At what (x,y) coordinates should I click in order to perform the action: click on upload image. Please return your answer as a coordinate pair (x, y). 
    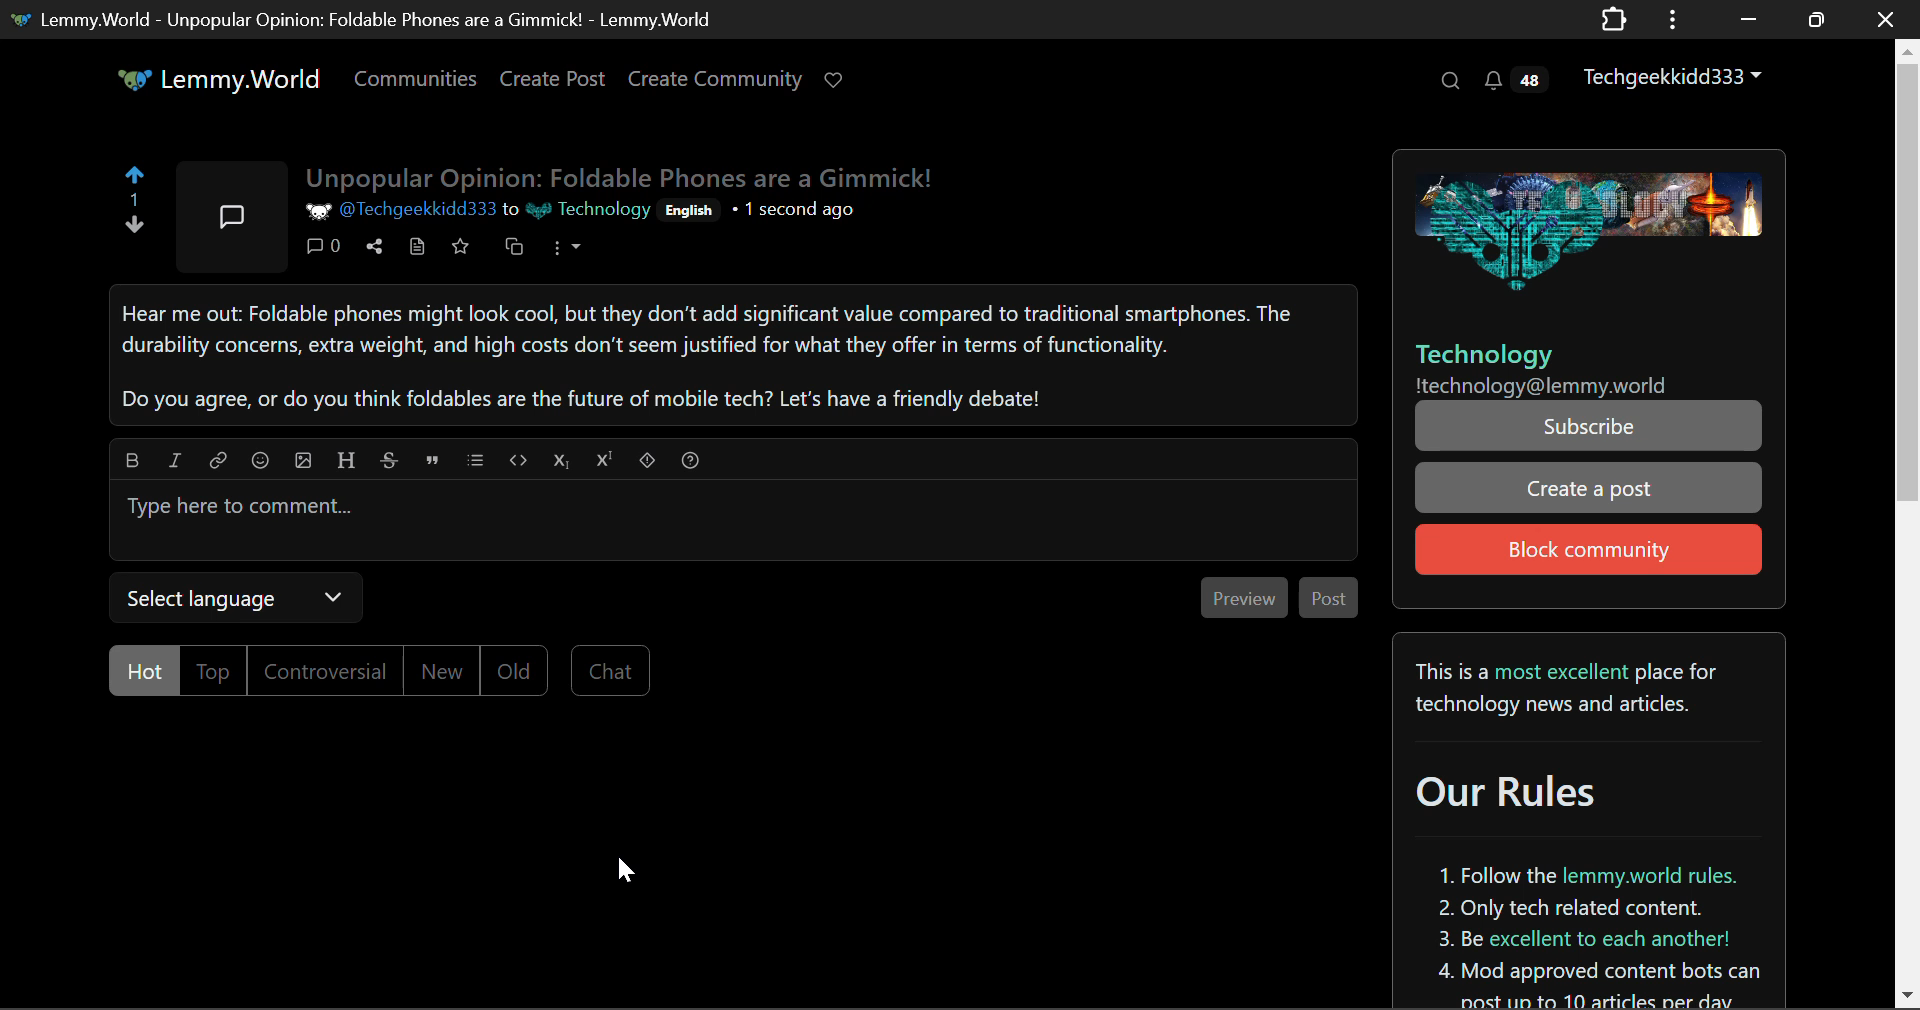
    Looking at the image, I should click on (304, 459).